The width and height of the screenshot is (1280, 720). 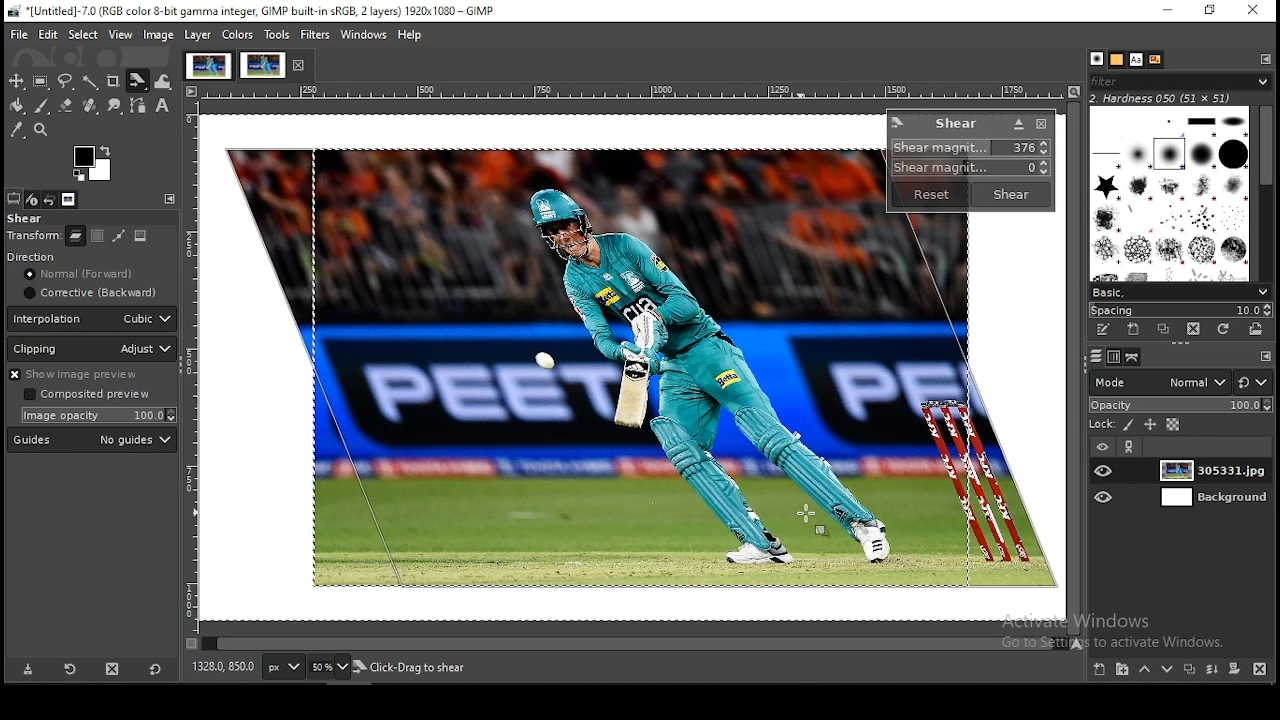 I want to click on move layer one step down, so click(x=1169, y=670).